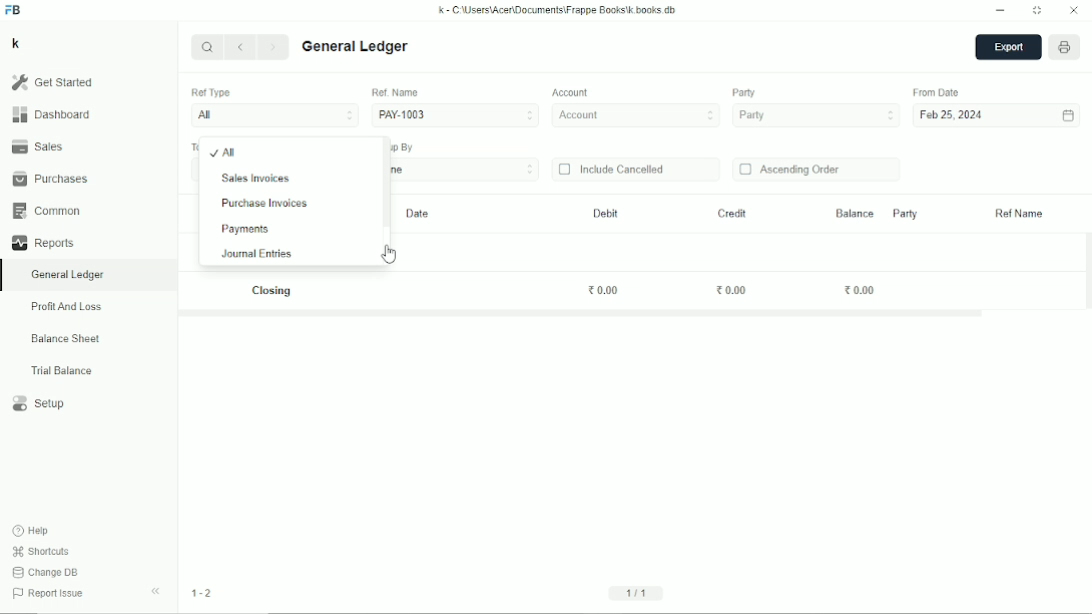 The width and height of the screenshot is (1092, 614). What do you see at coordinates (1020, 214) in the screenshot?
I see `Ref name` at bounding box center [1020, 214].